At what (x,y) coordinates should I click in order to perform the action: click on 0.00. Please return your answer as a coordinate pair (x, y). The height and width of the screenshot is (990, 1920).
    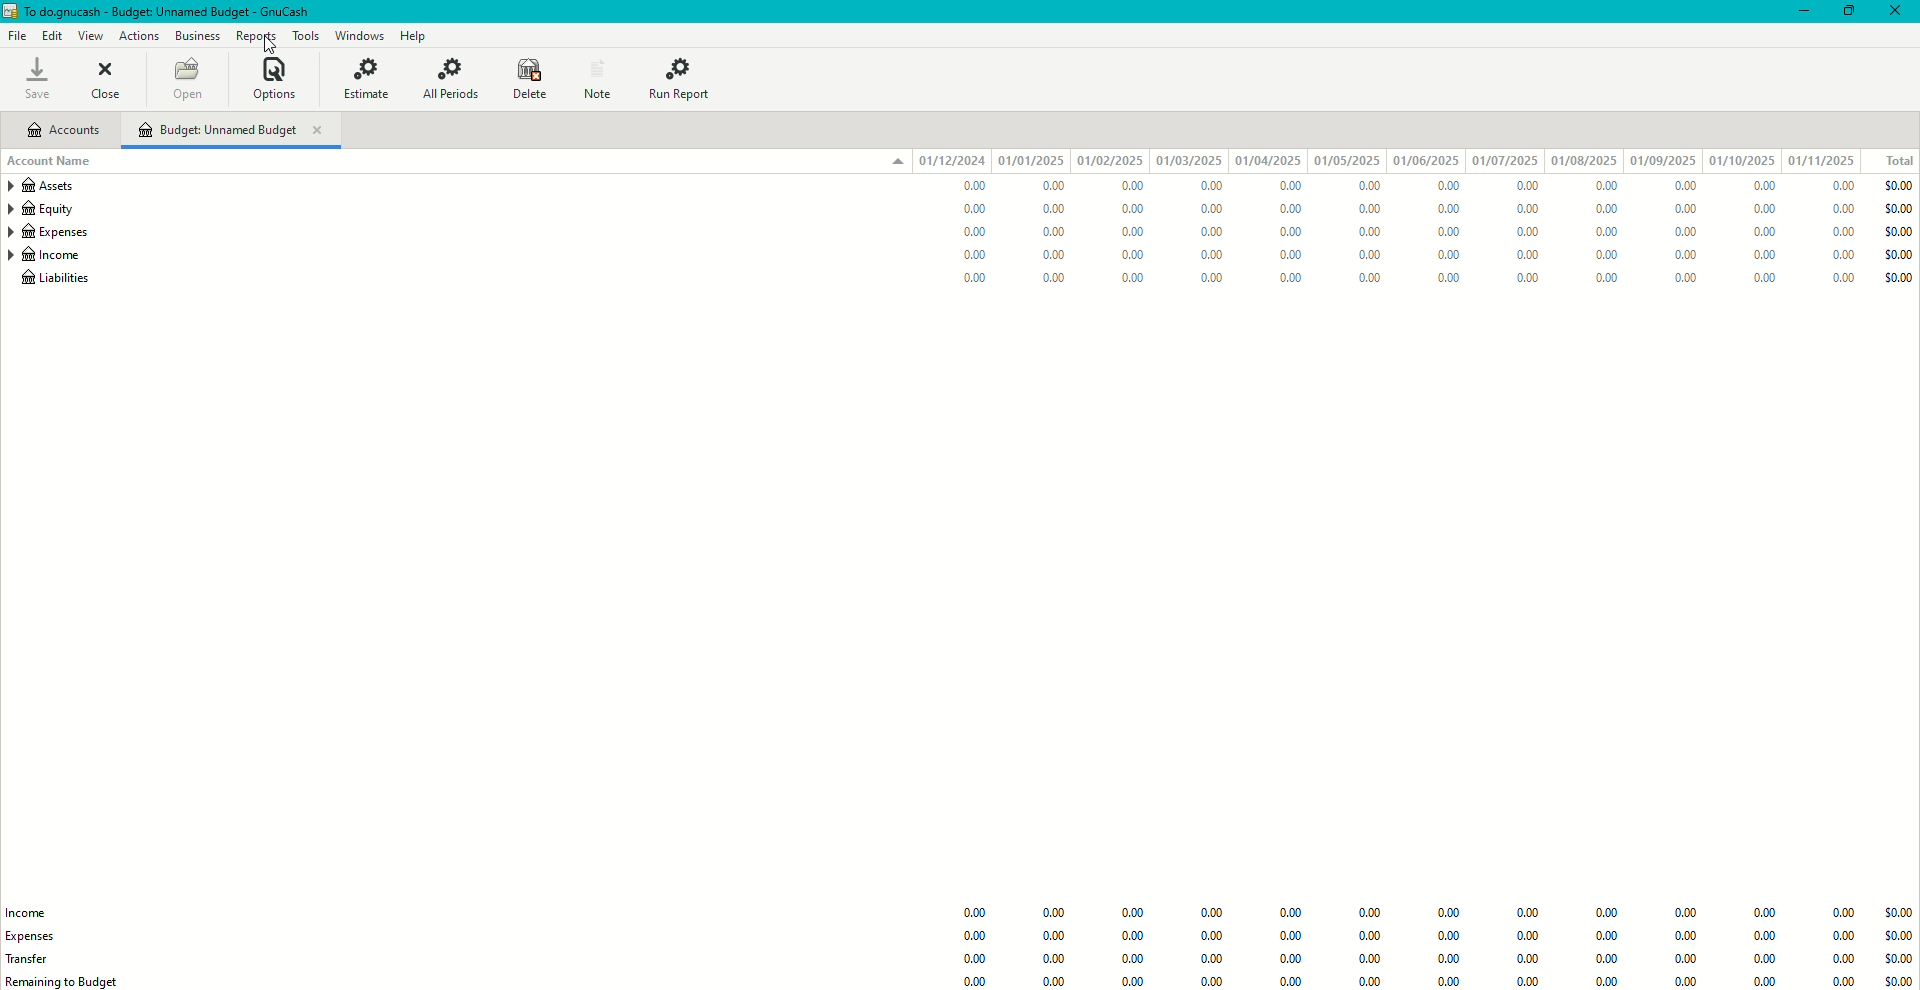
    Looking at the image, I should click on (1521, 209).